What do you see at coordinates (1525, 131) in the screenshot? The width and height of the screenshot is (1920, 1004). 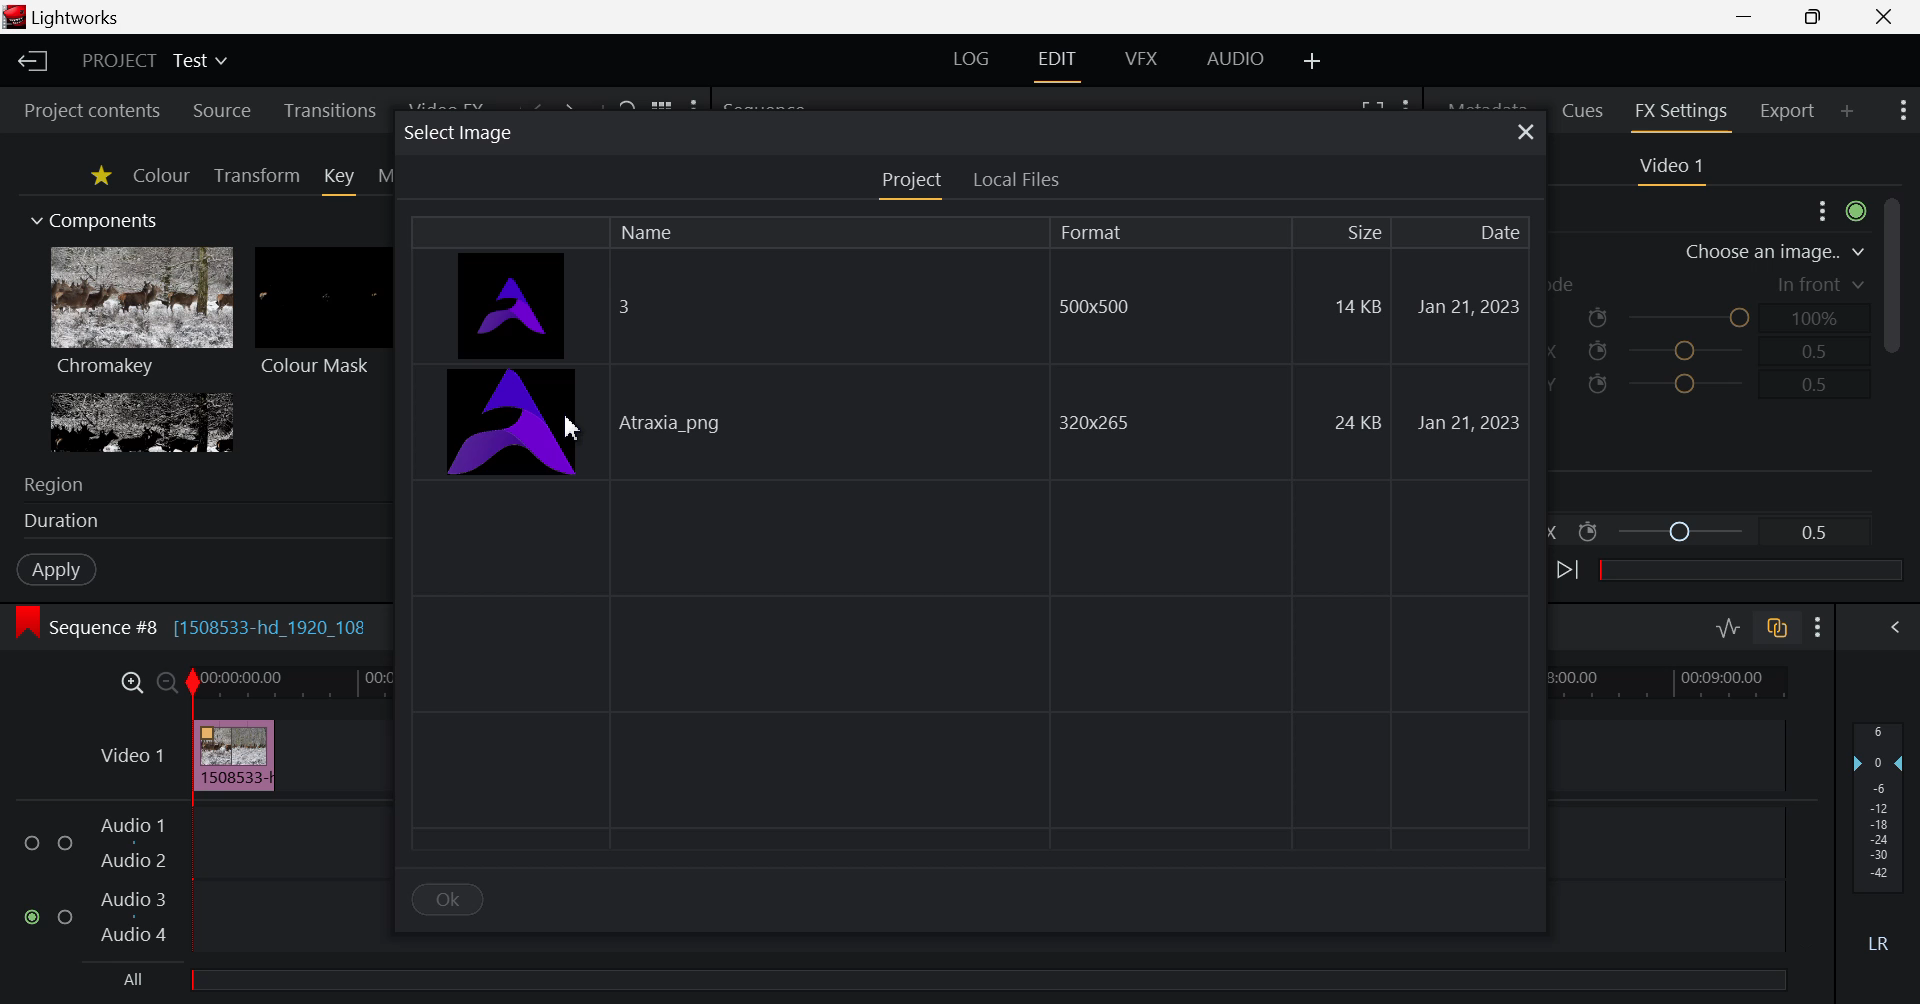 I see `Close` at bounding box center [1525, 131].